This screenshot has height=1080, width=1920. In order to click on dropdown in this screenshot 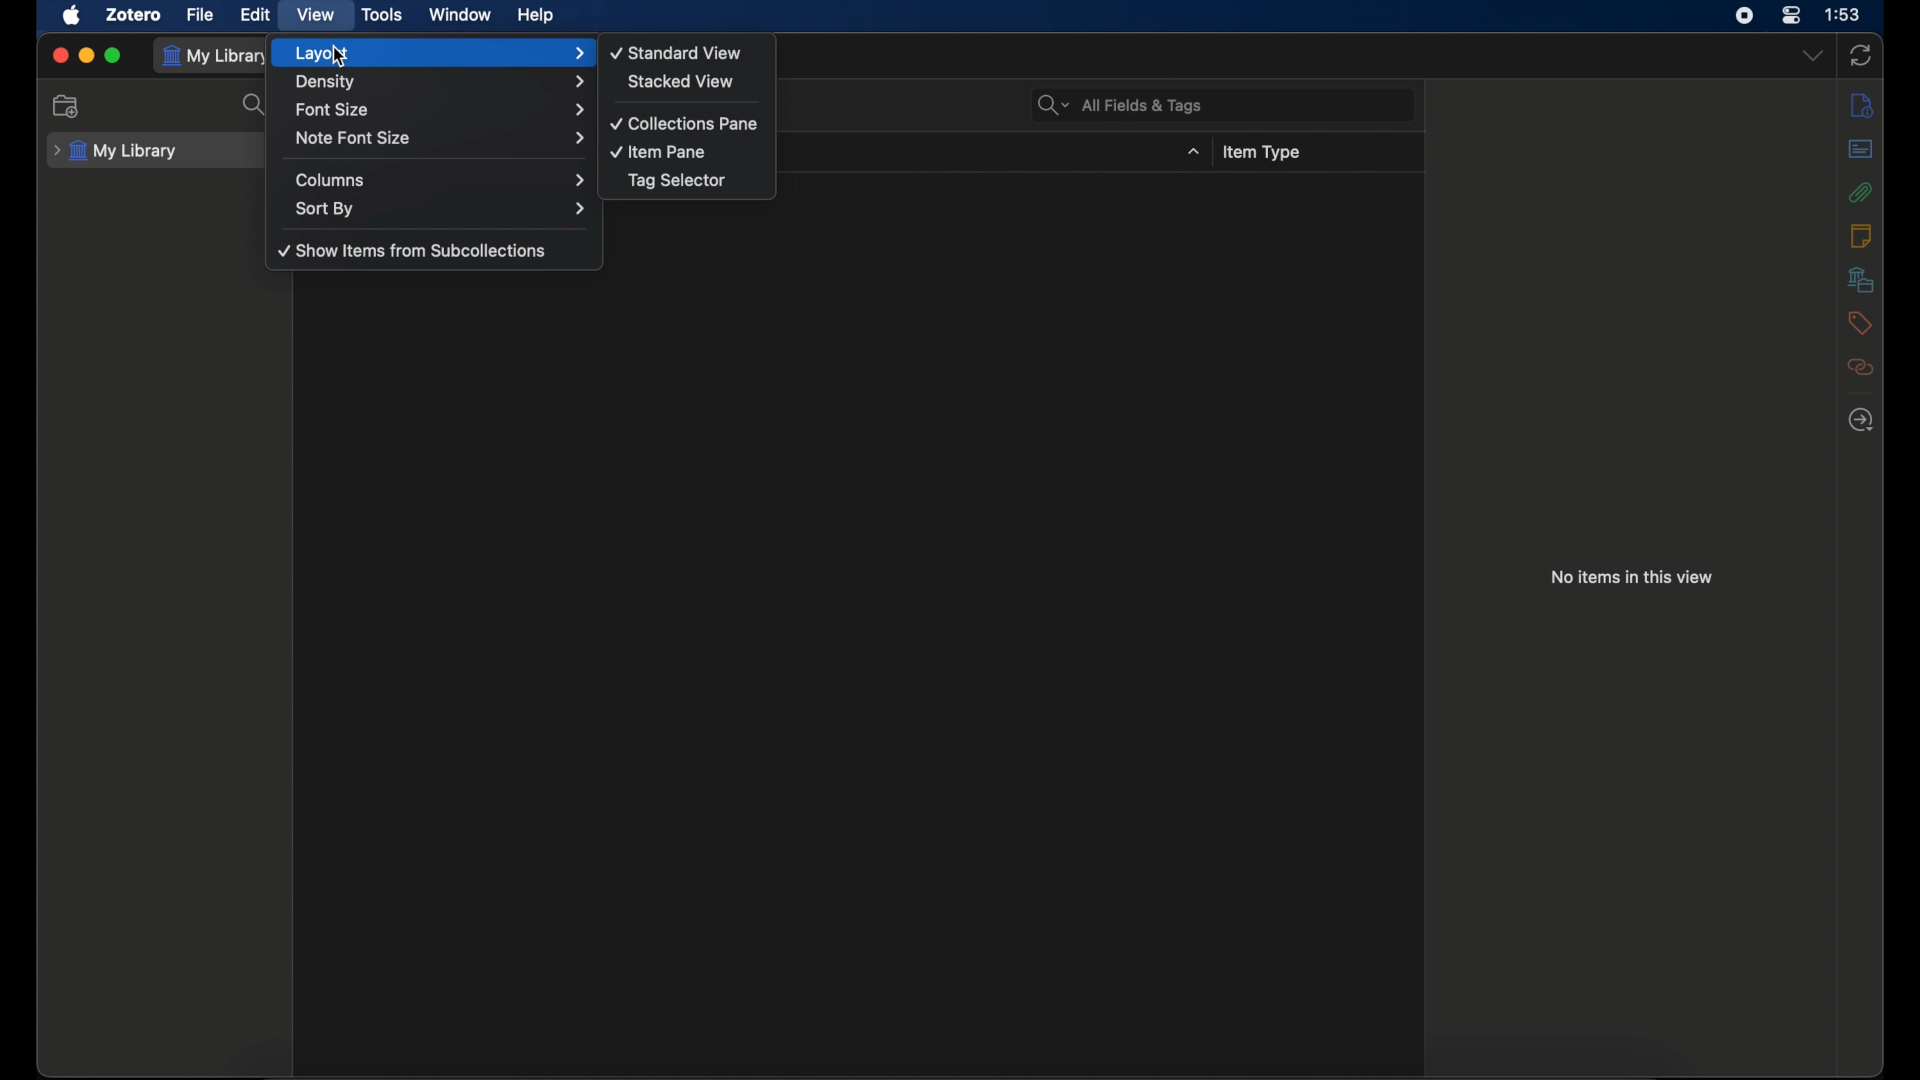, I will do `click(1194, 151)`.